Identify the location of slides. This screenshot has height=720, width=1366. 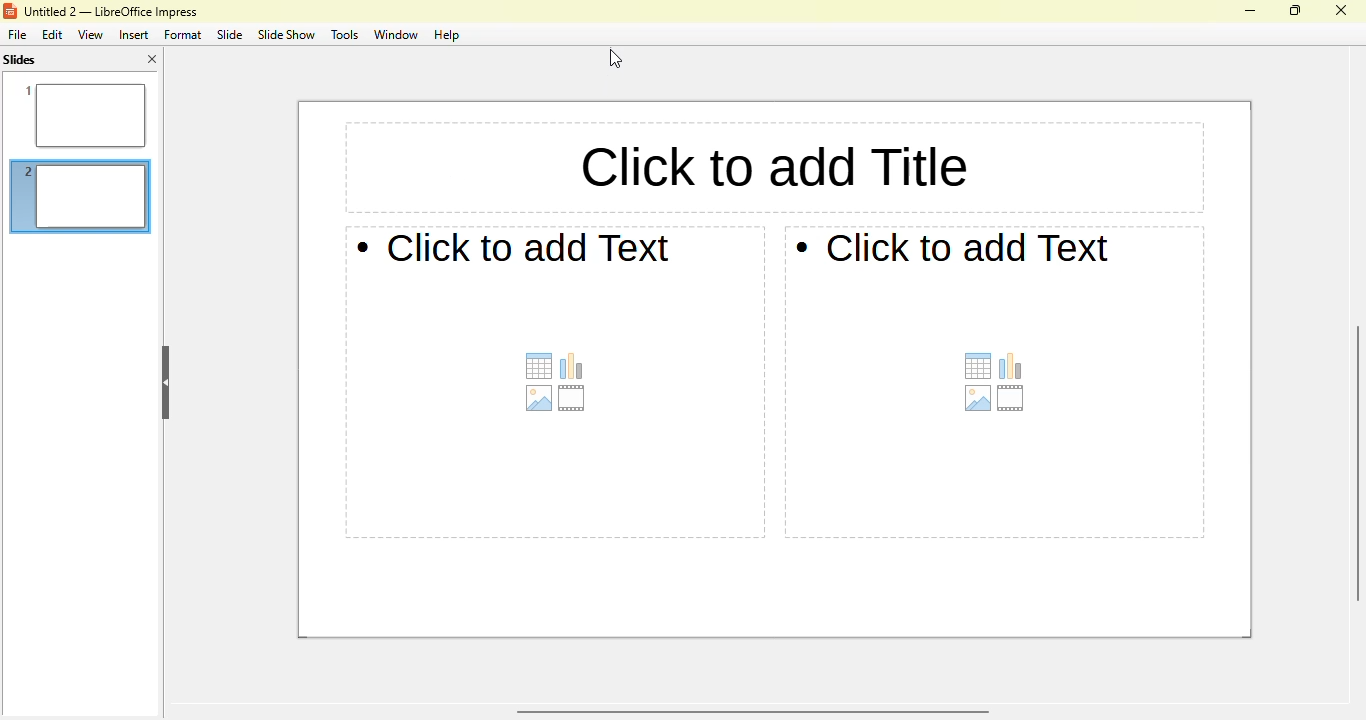
(19, 60).